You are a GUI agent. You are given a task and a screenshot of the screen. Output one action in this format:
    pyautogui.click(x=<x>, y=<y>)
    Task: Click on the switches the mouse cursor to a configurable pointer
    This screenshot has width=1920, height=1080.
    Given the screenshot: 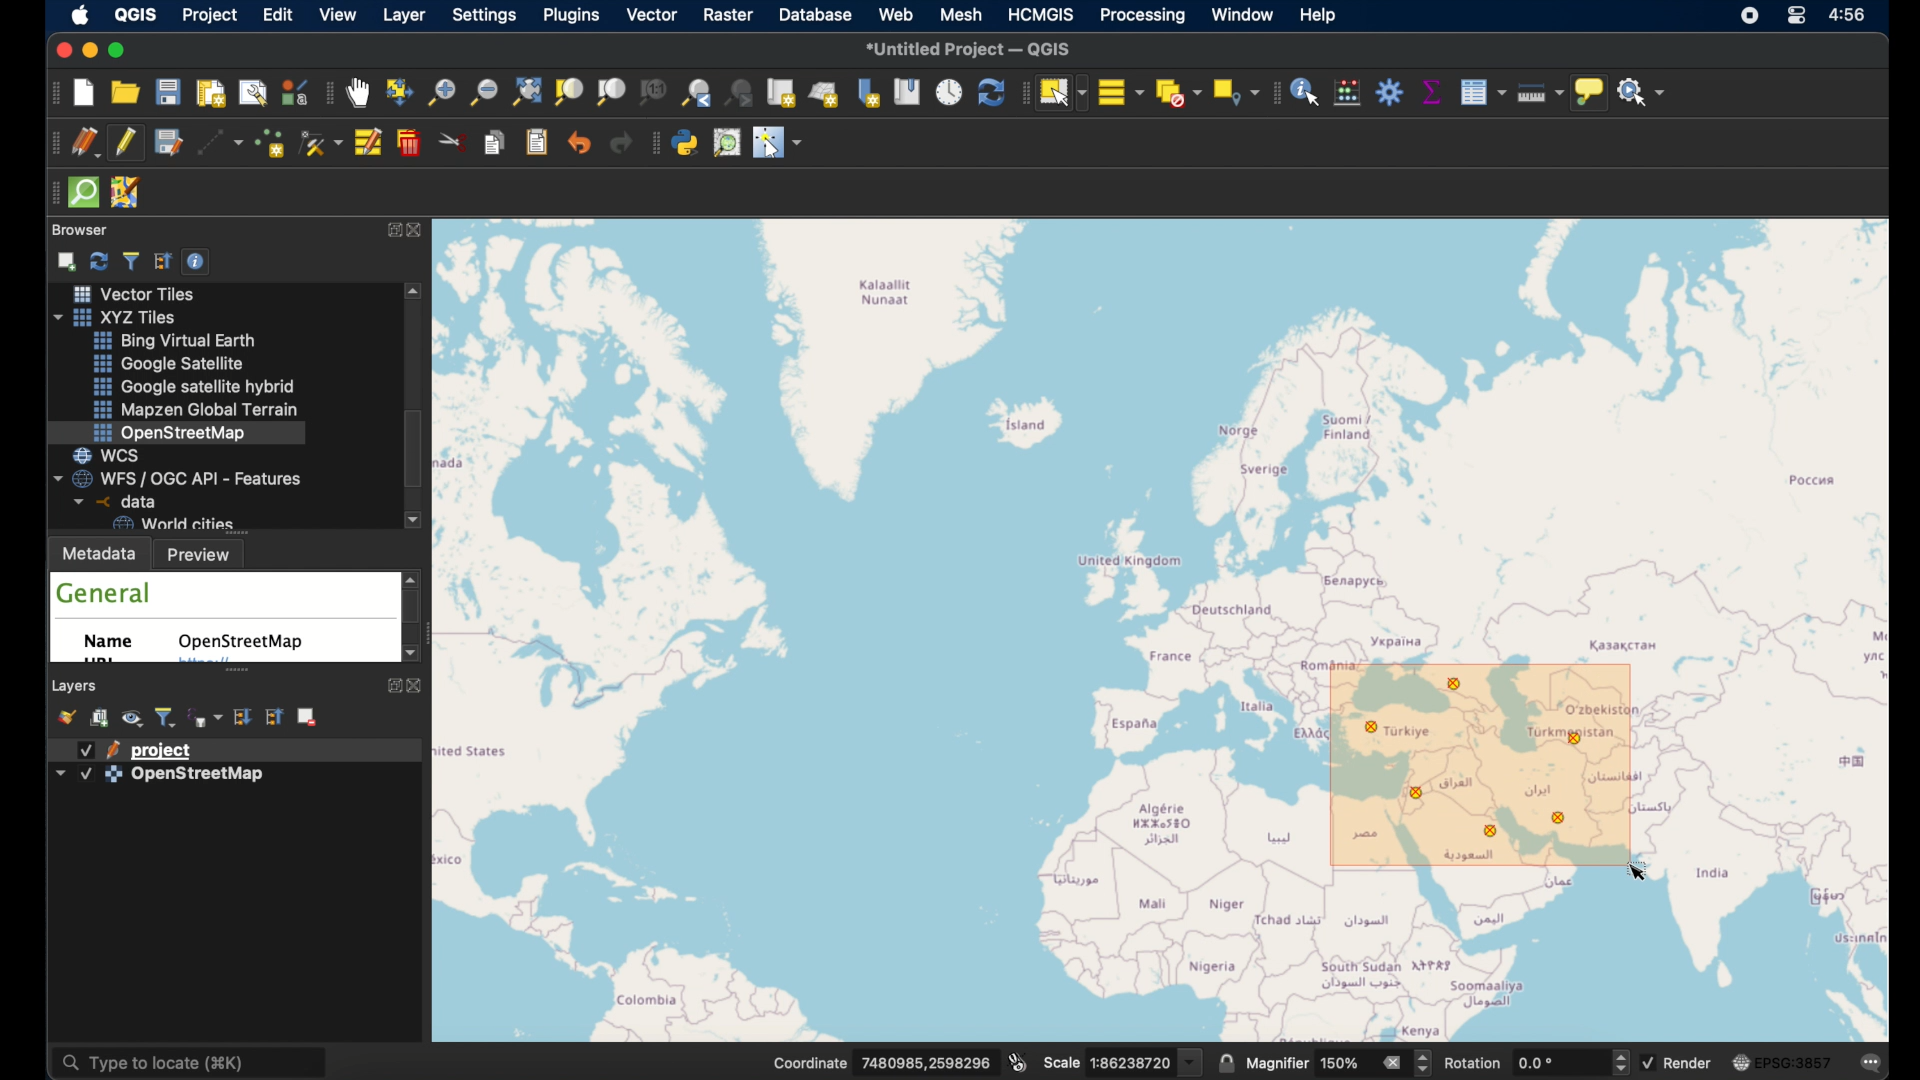 What is the action you would take?
    pyautogui.click(x=778, y=142)
    